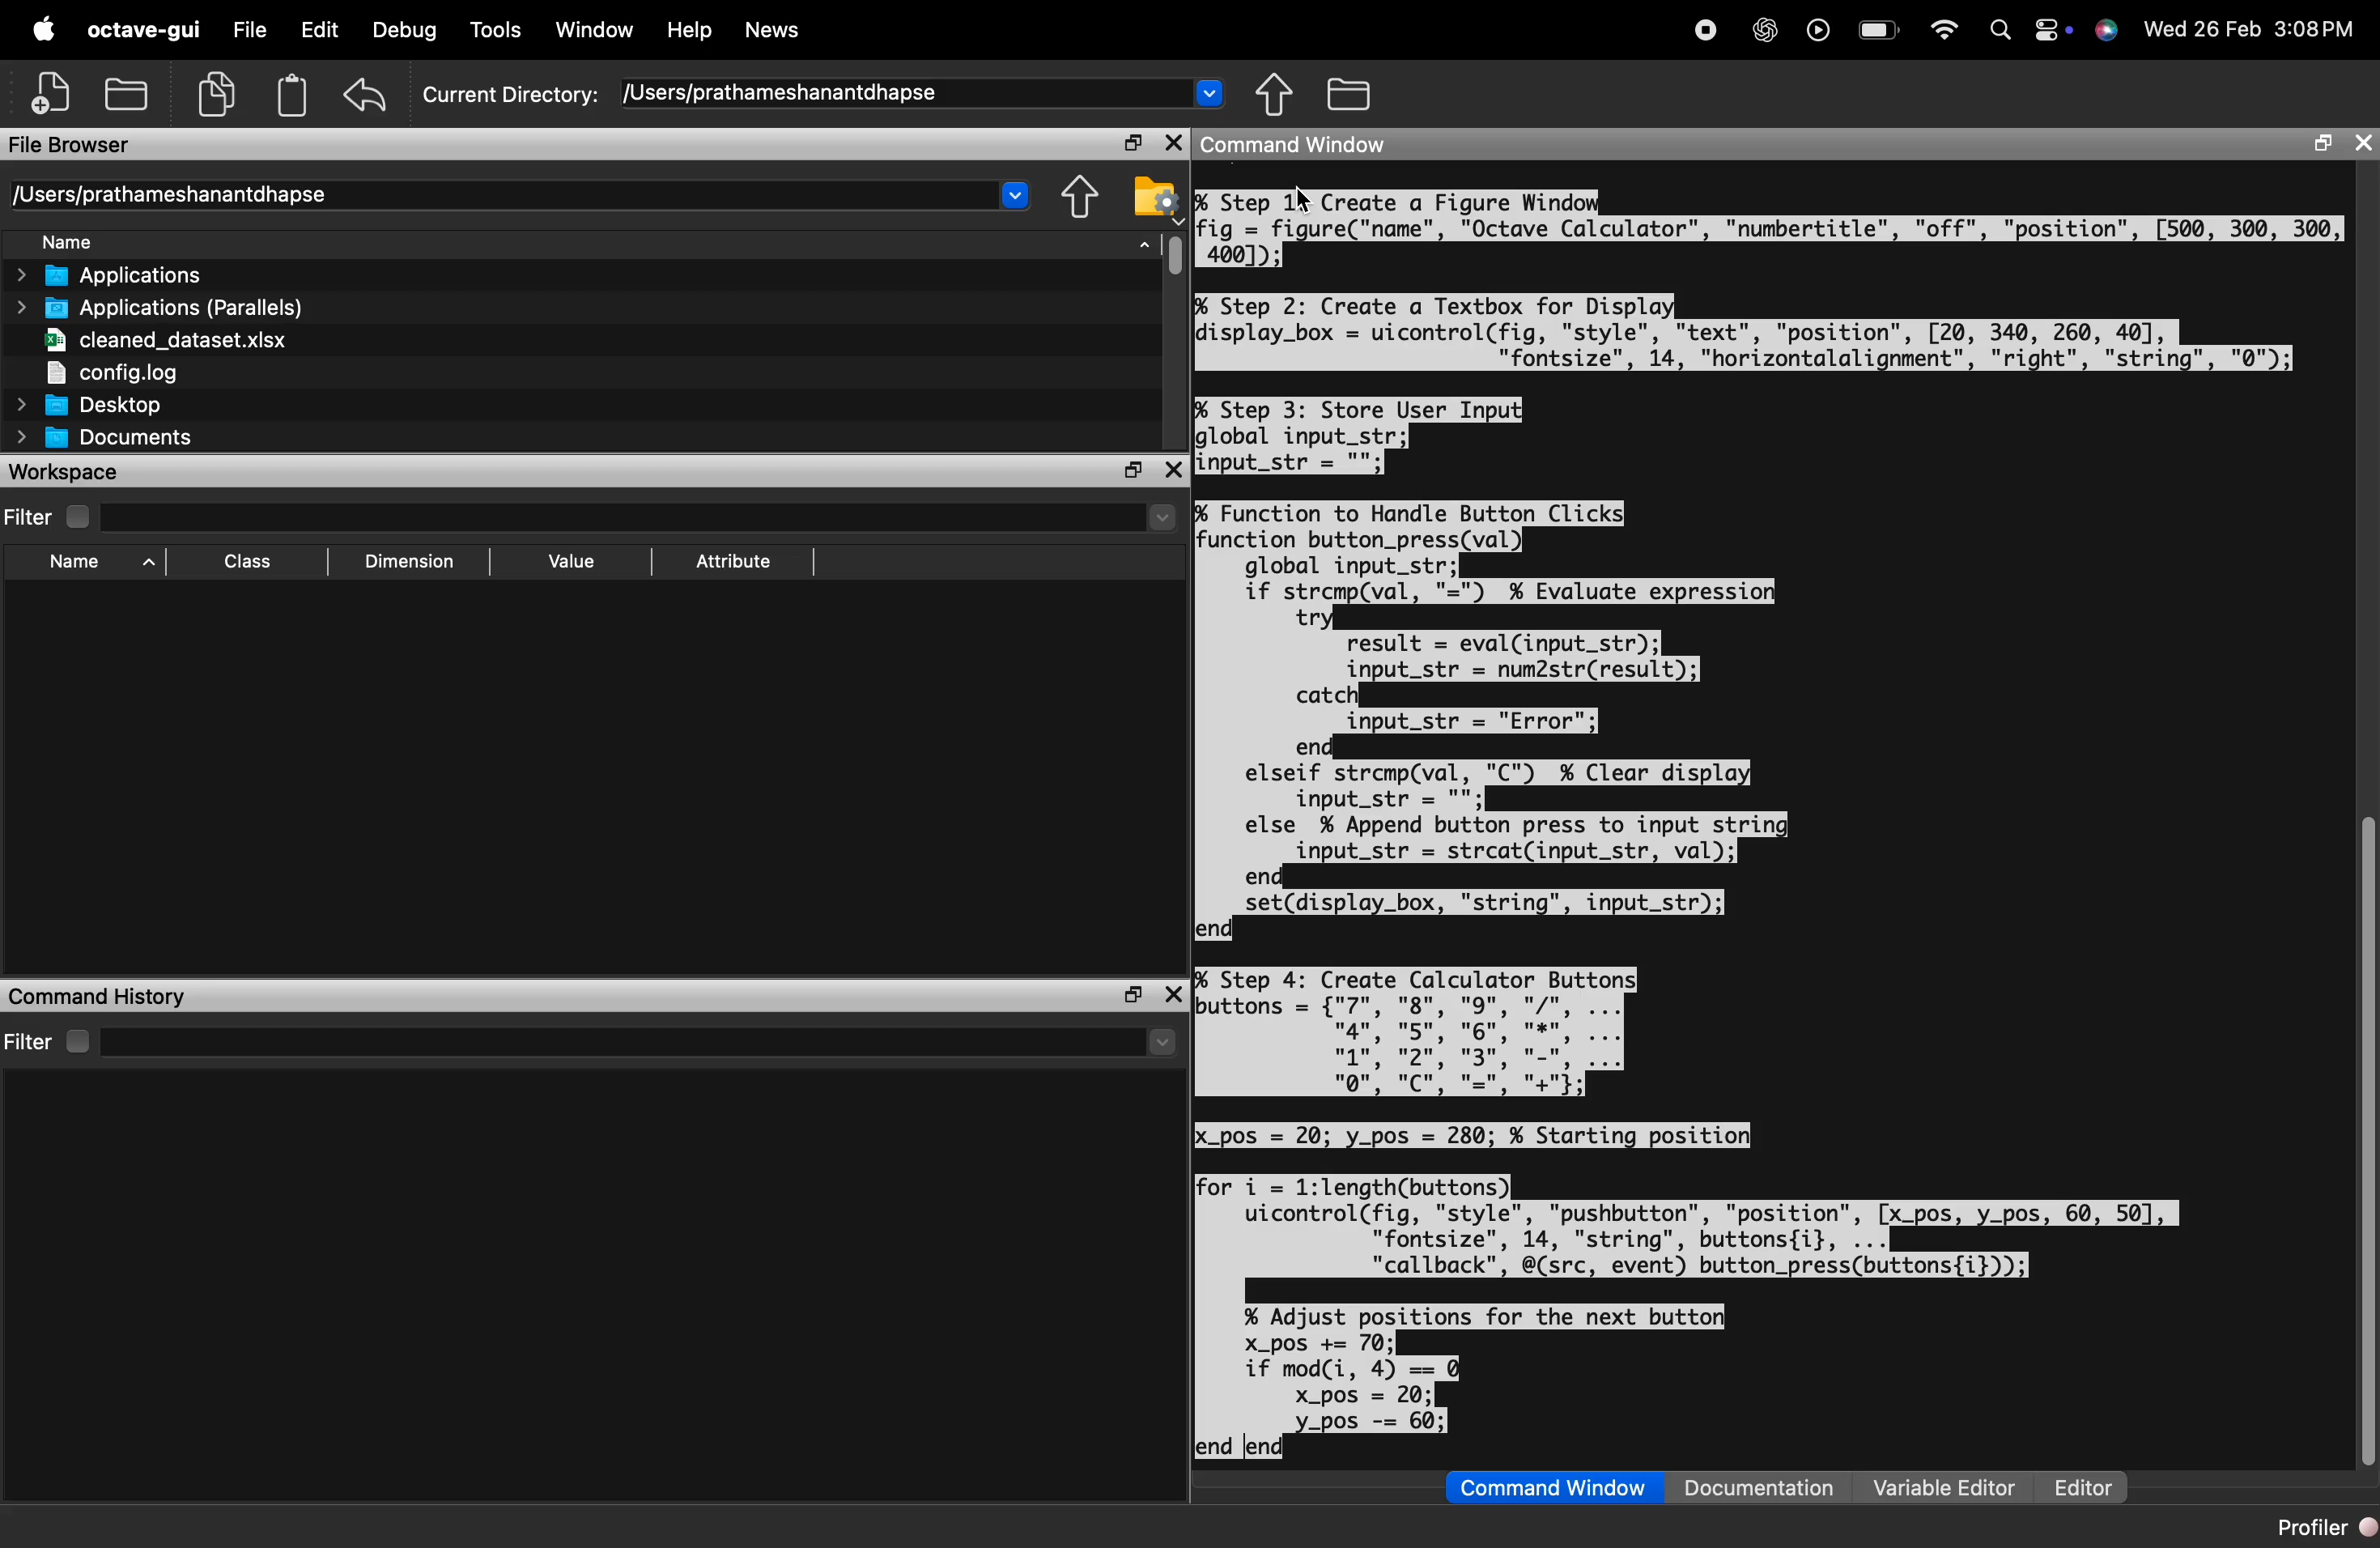 This screenshot has width=2380, height=1548. Describe the element at coordinates (1153, 198) in the screenshot. I see `Browse directories` at that location.